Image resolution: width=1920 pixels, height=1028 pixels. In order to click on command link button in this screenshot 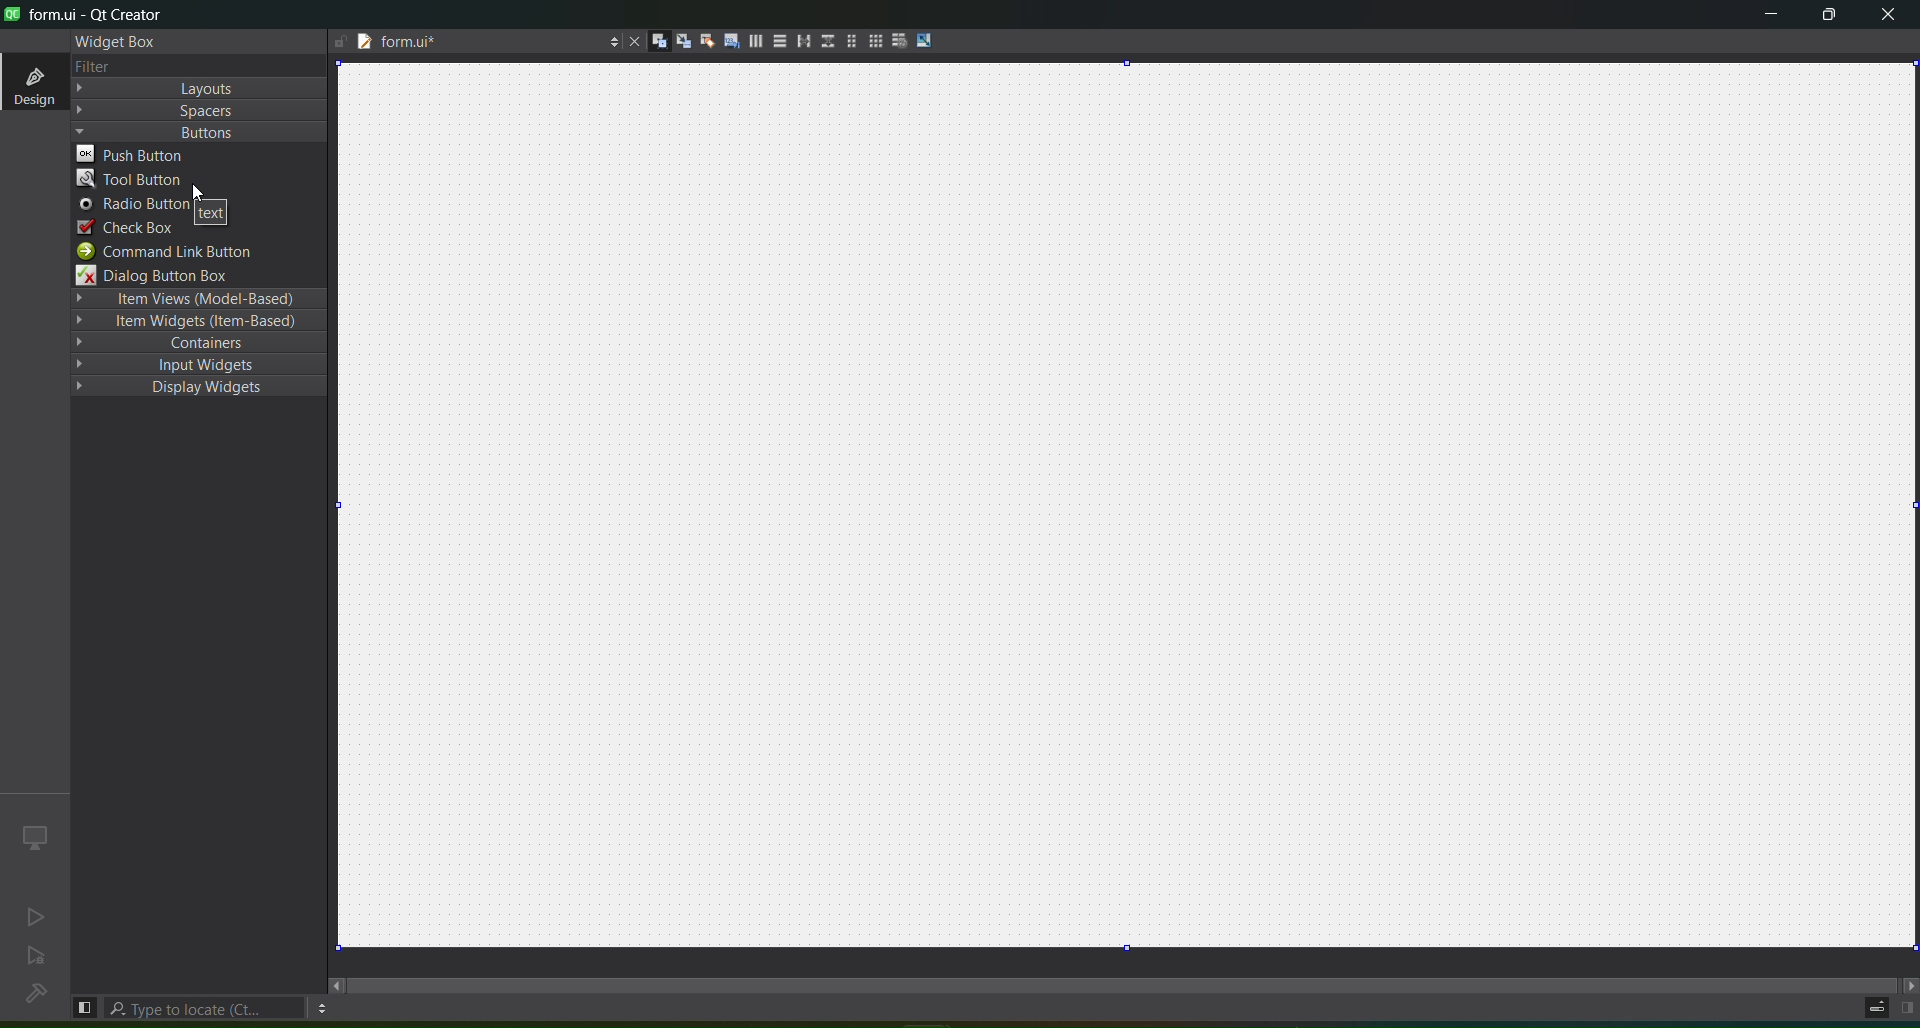, I will do `click(195, 251)`.